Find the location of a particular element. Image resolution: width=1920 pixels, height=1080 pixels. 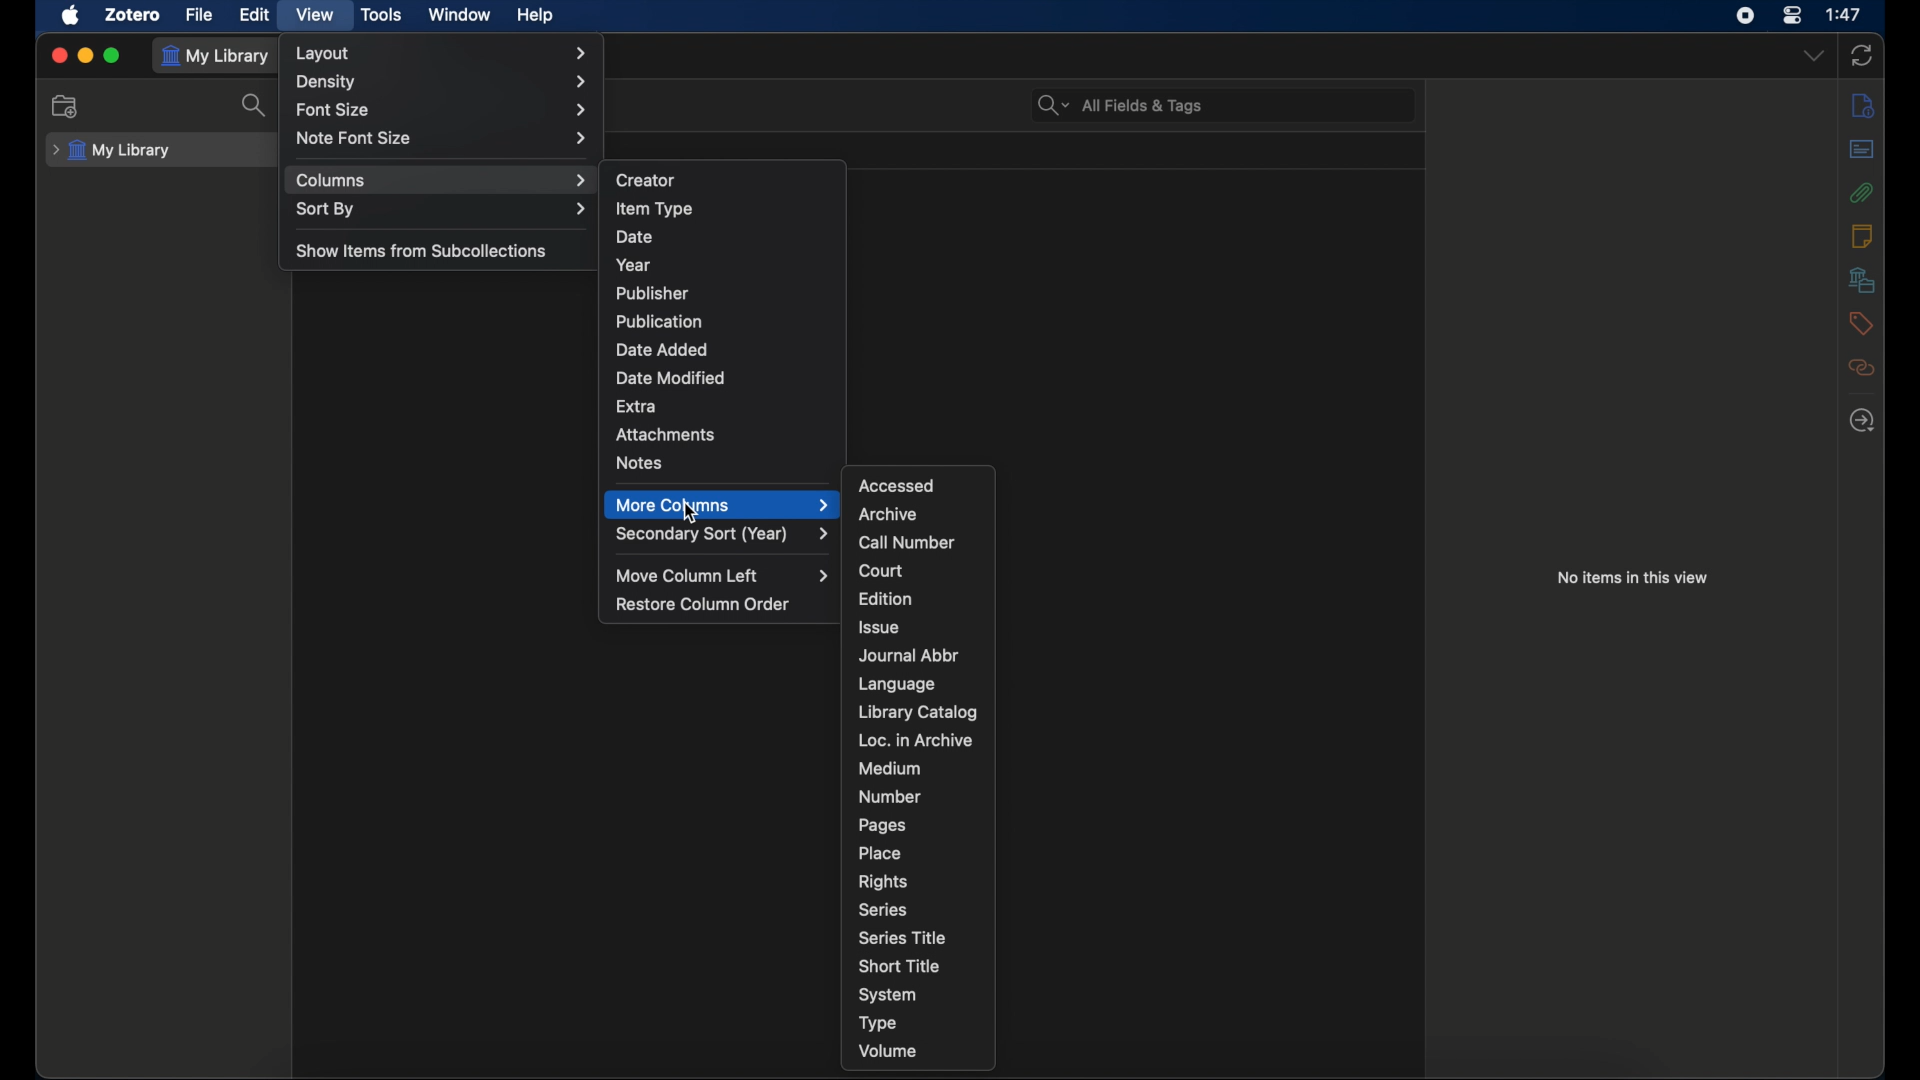

show items from subcollections is located at coordinates (424, 249).